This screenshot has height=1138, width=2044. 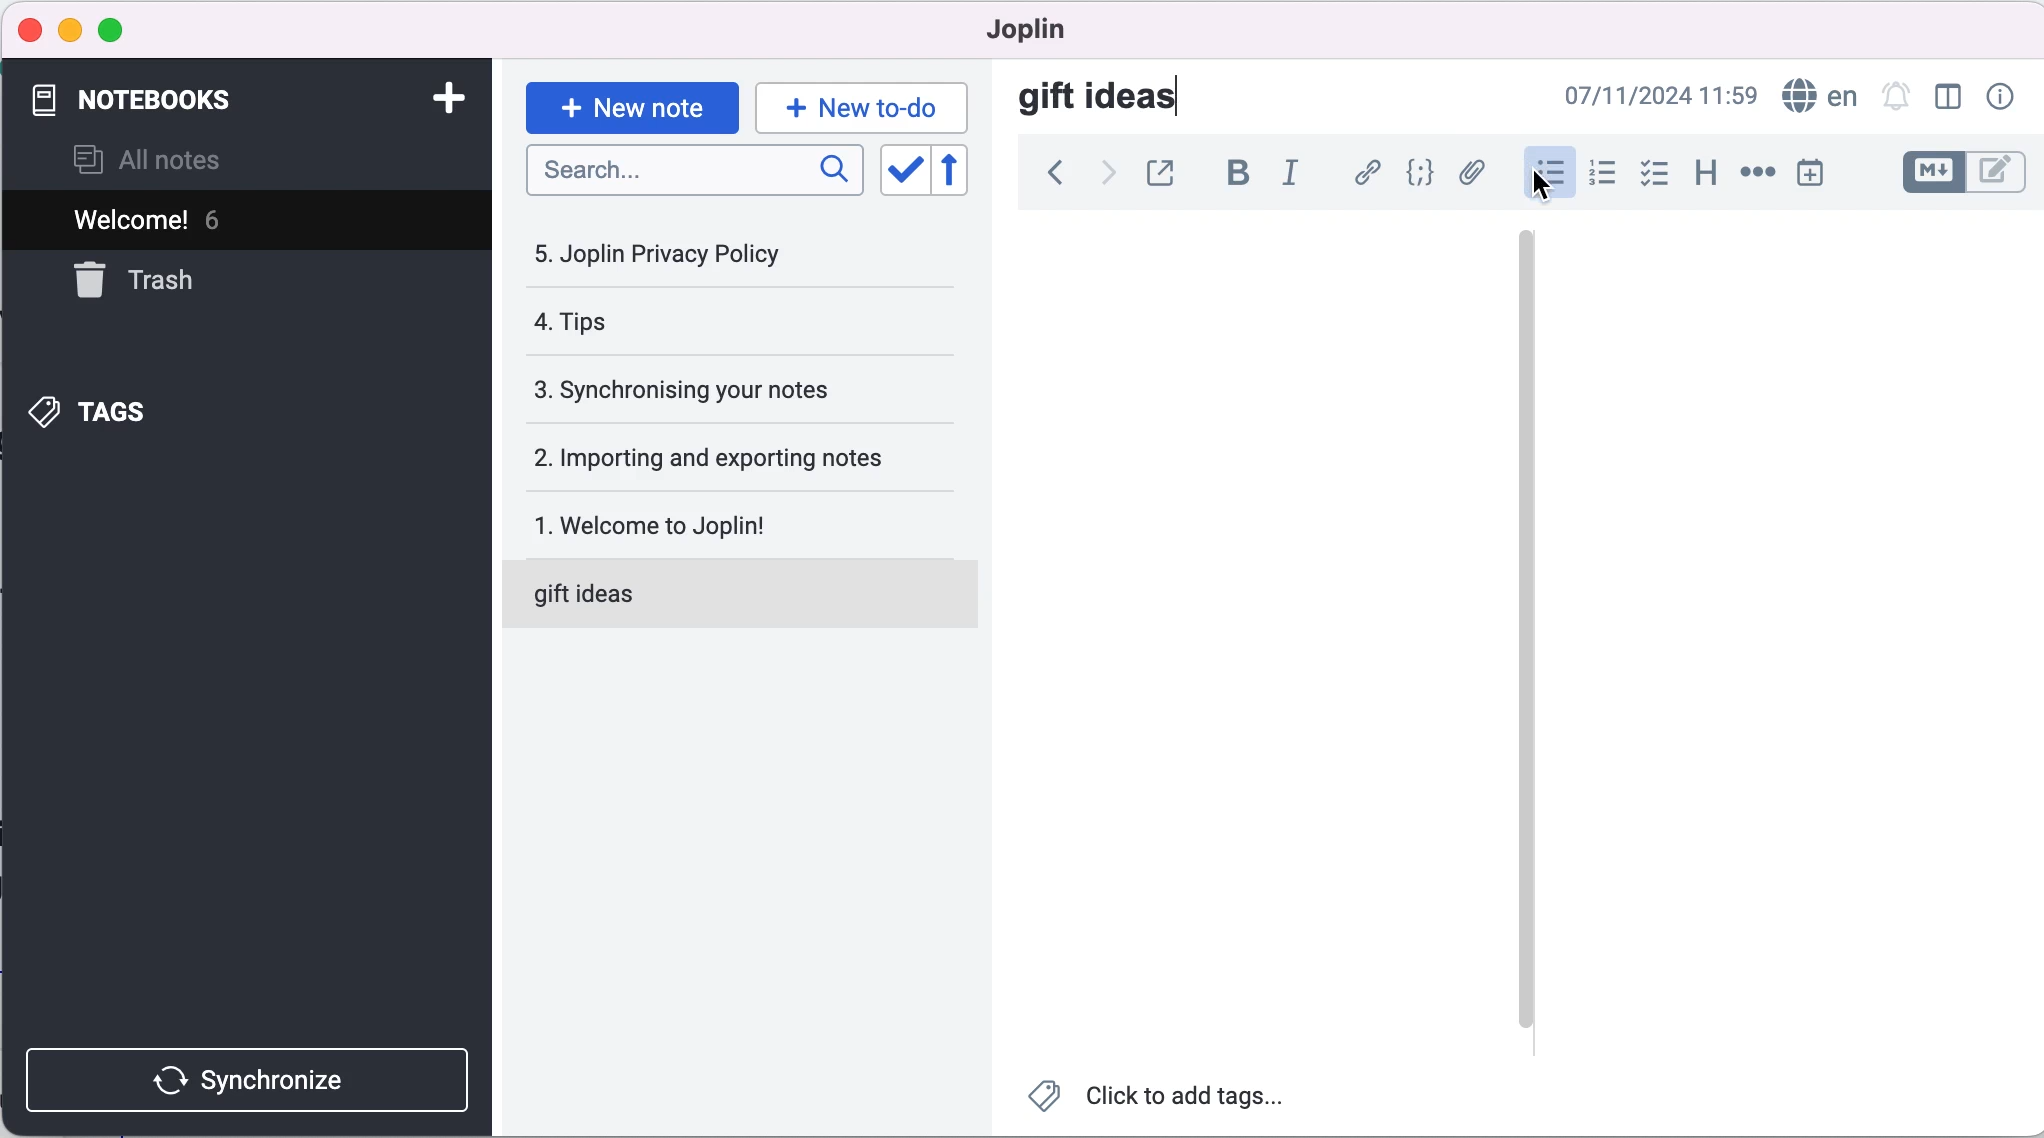 I want to click on numbered list, so click(x=1602, y=174).